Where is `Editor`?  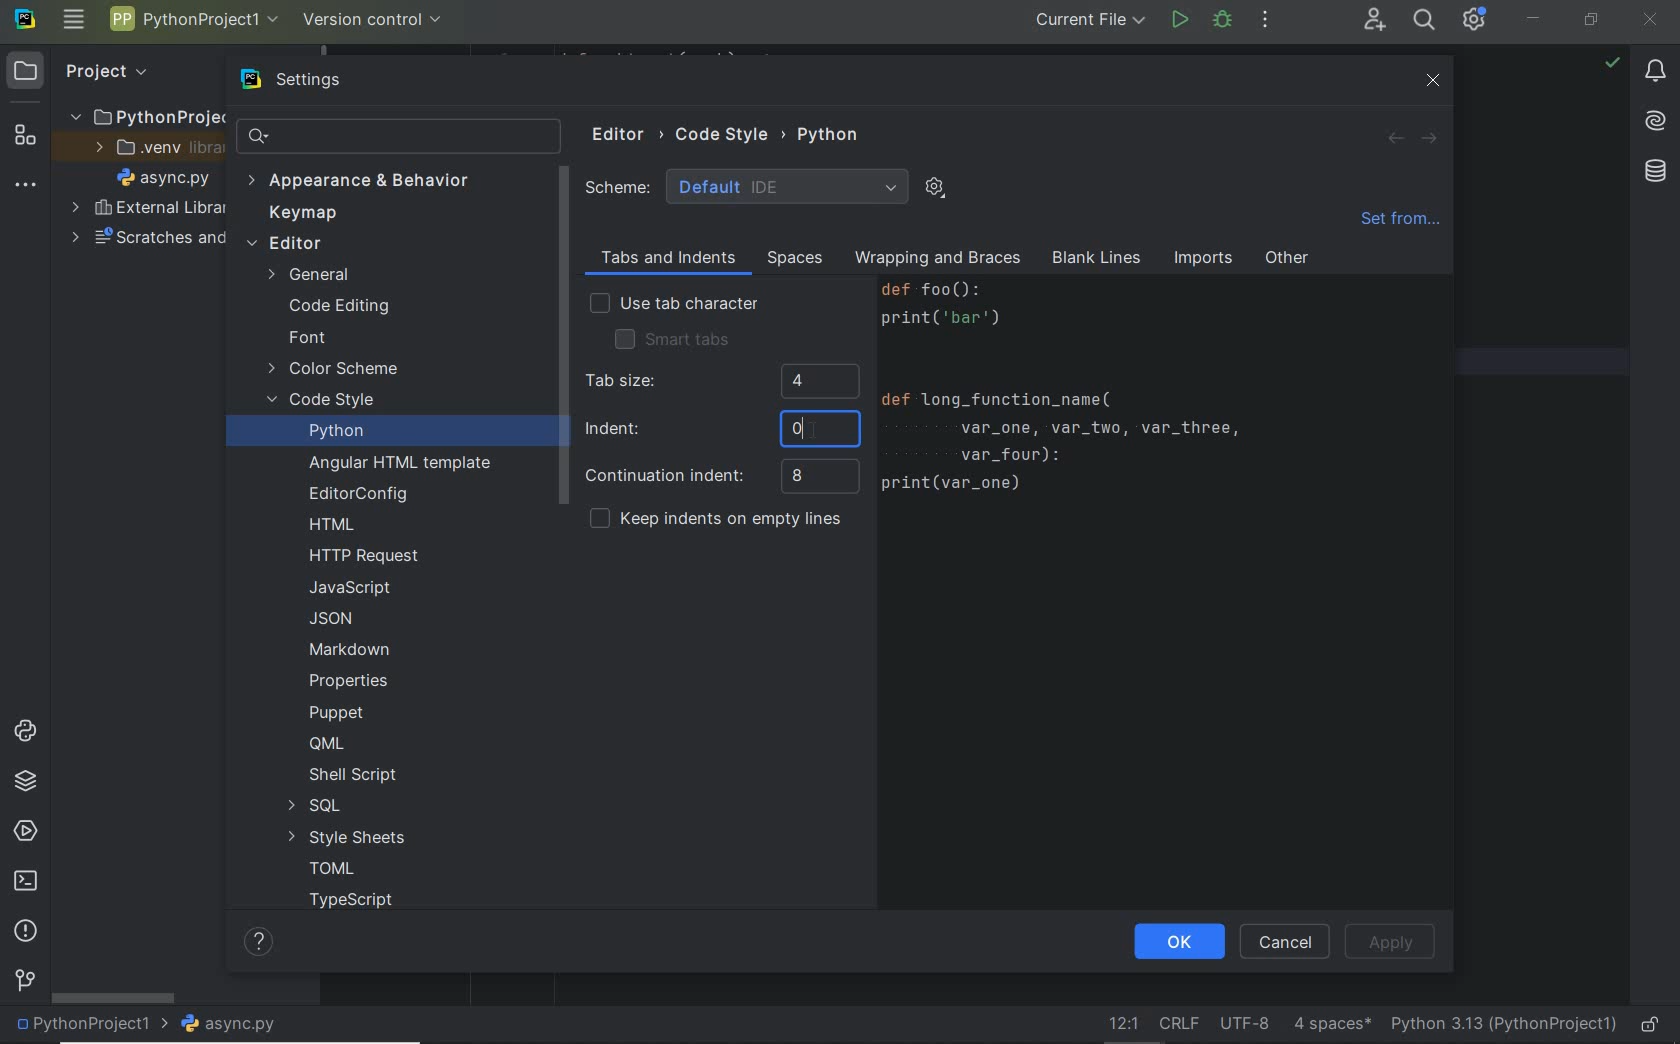
Editor is located at coordinates (627, 135).